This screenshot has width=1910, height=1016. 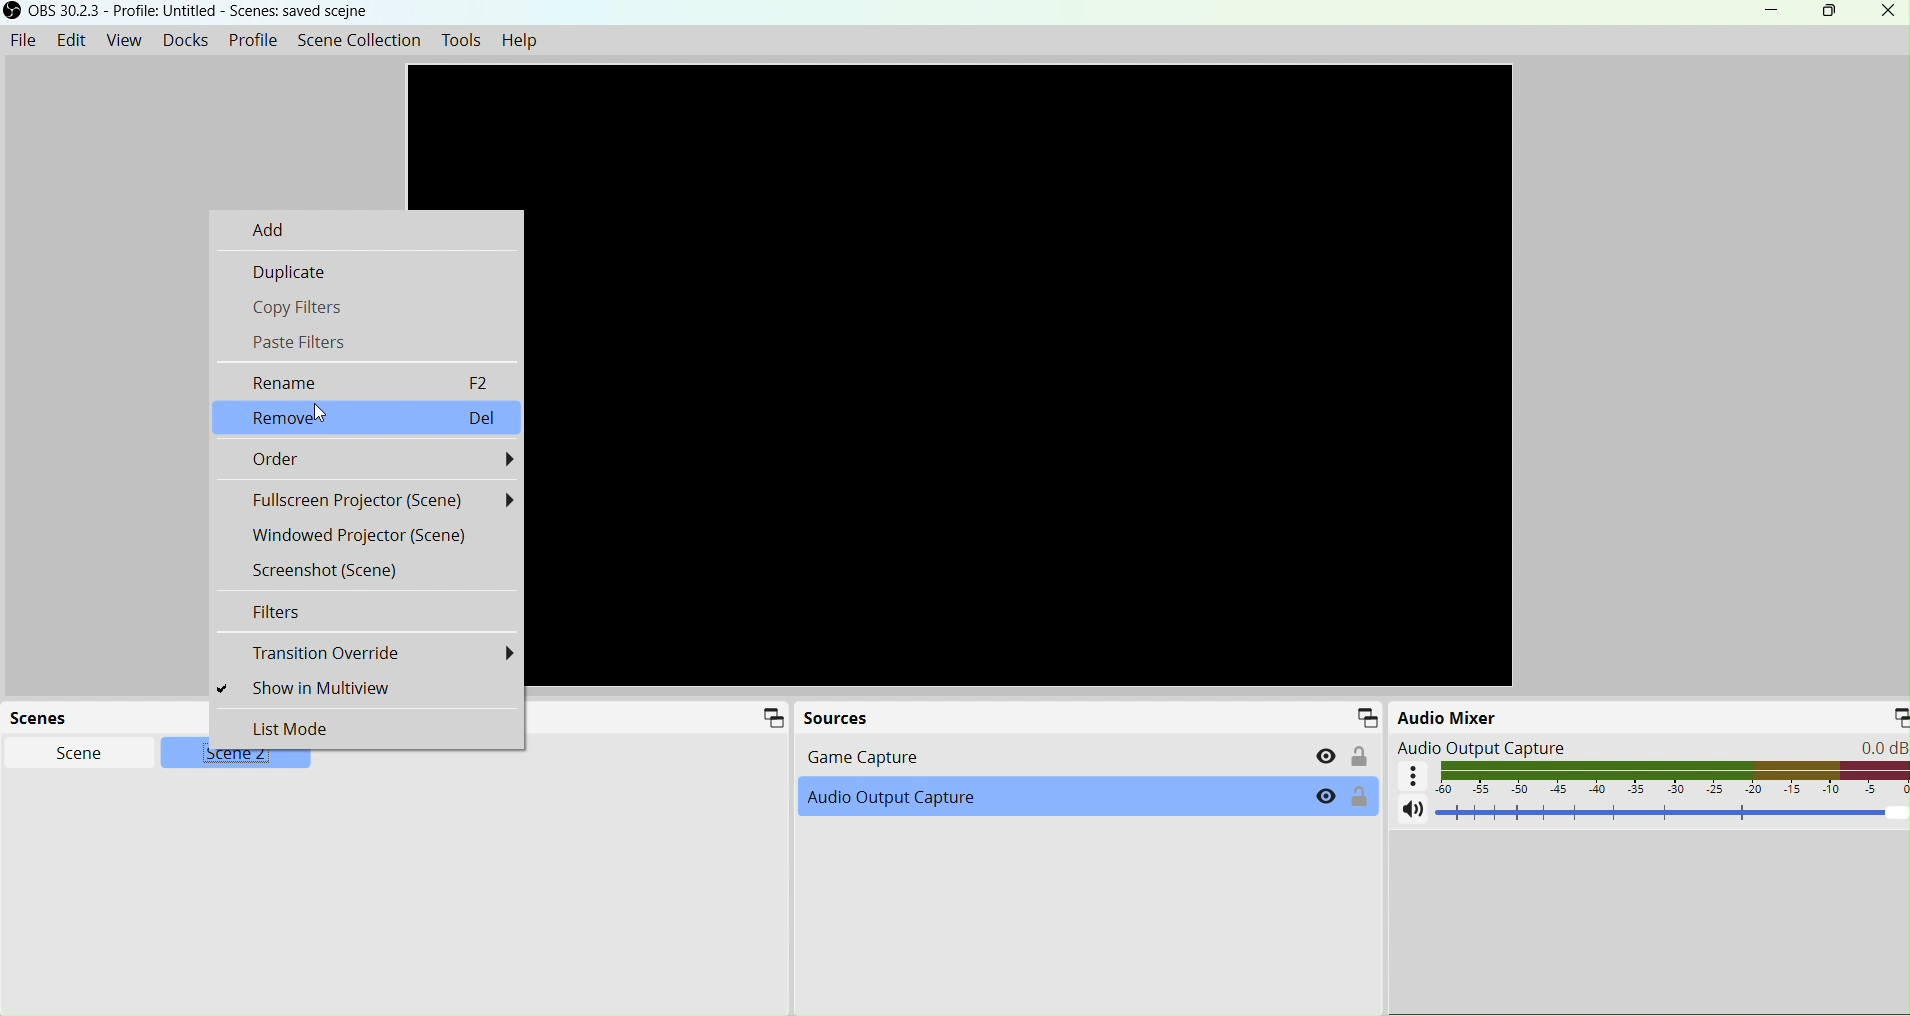 I want to click on Hide, so click(x=1327, y=754).